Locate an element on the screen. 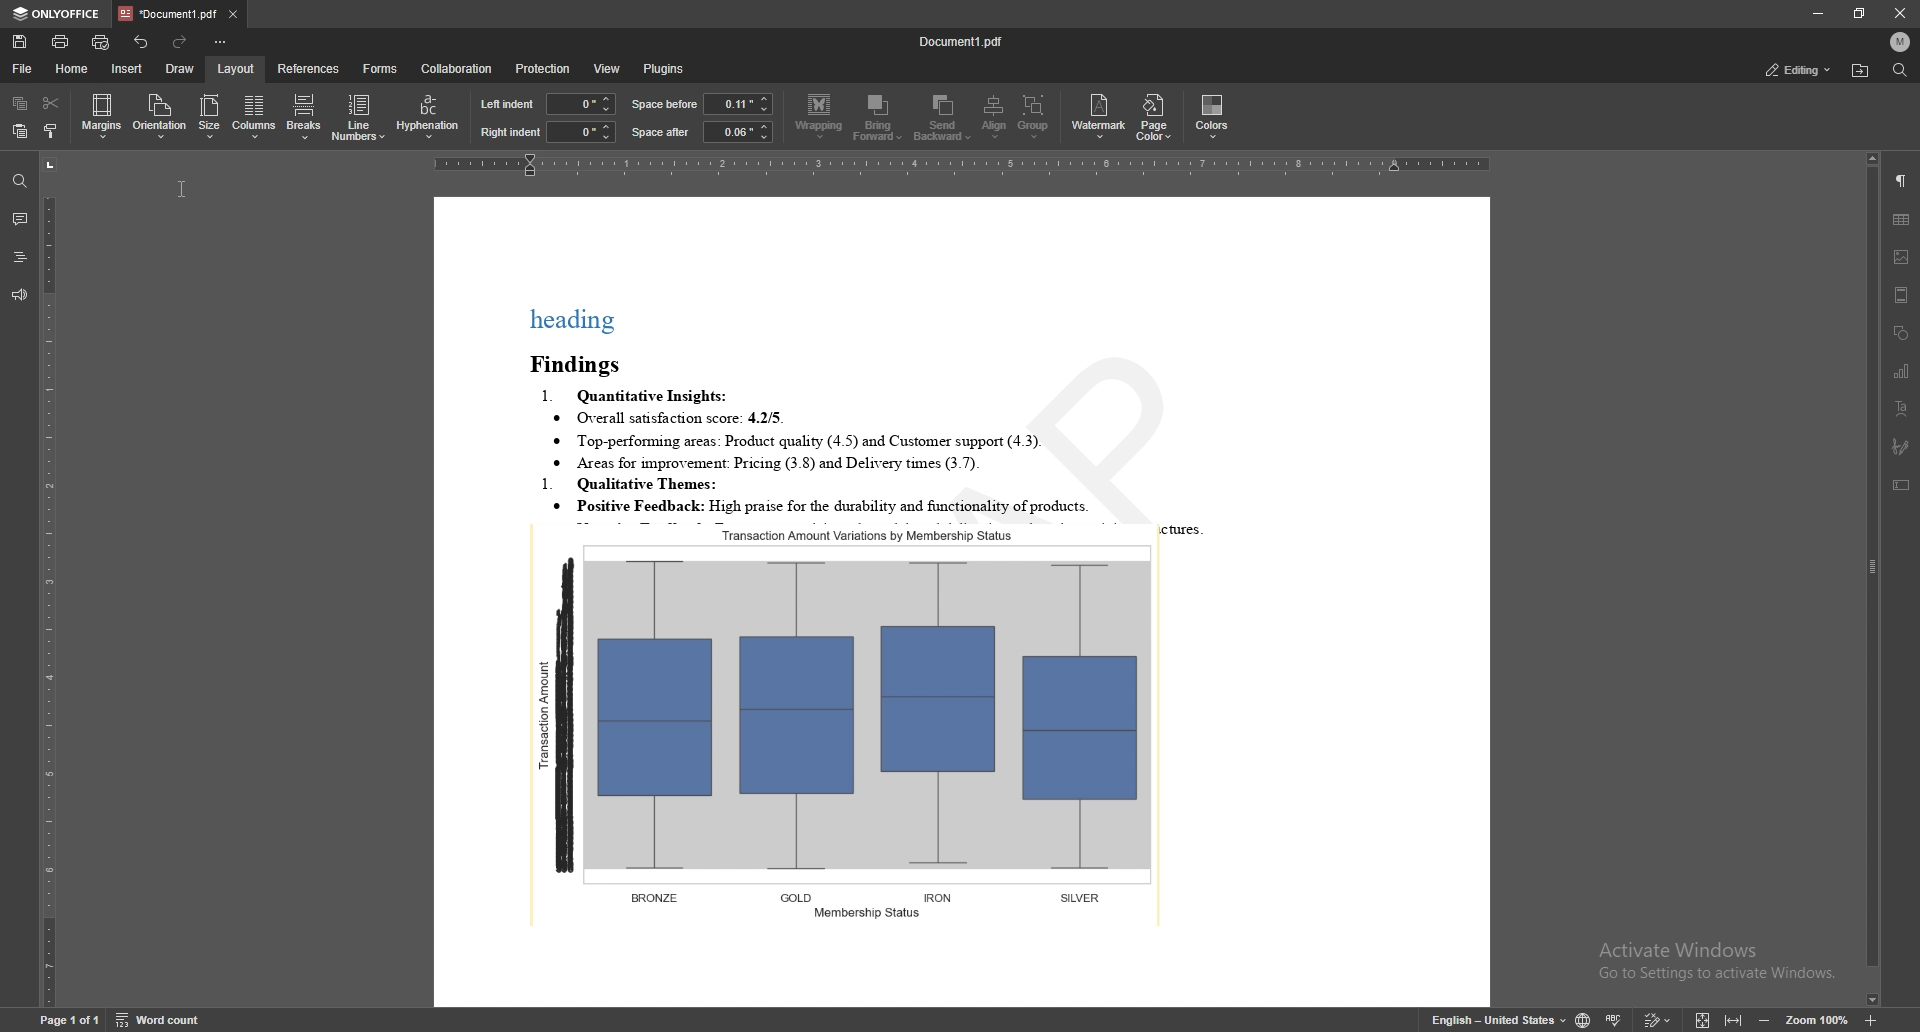 Image resolution: width=1920 pixels, height=1032 pixels. hyphenation is located at coordinates (430, 115).